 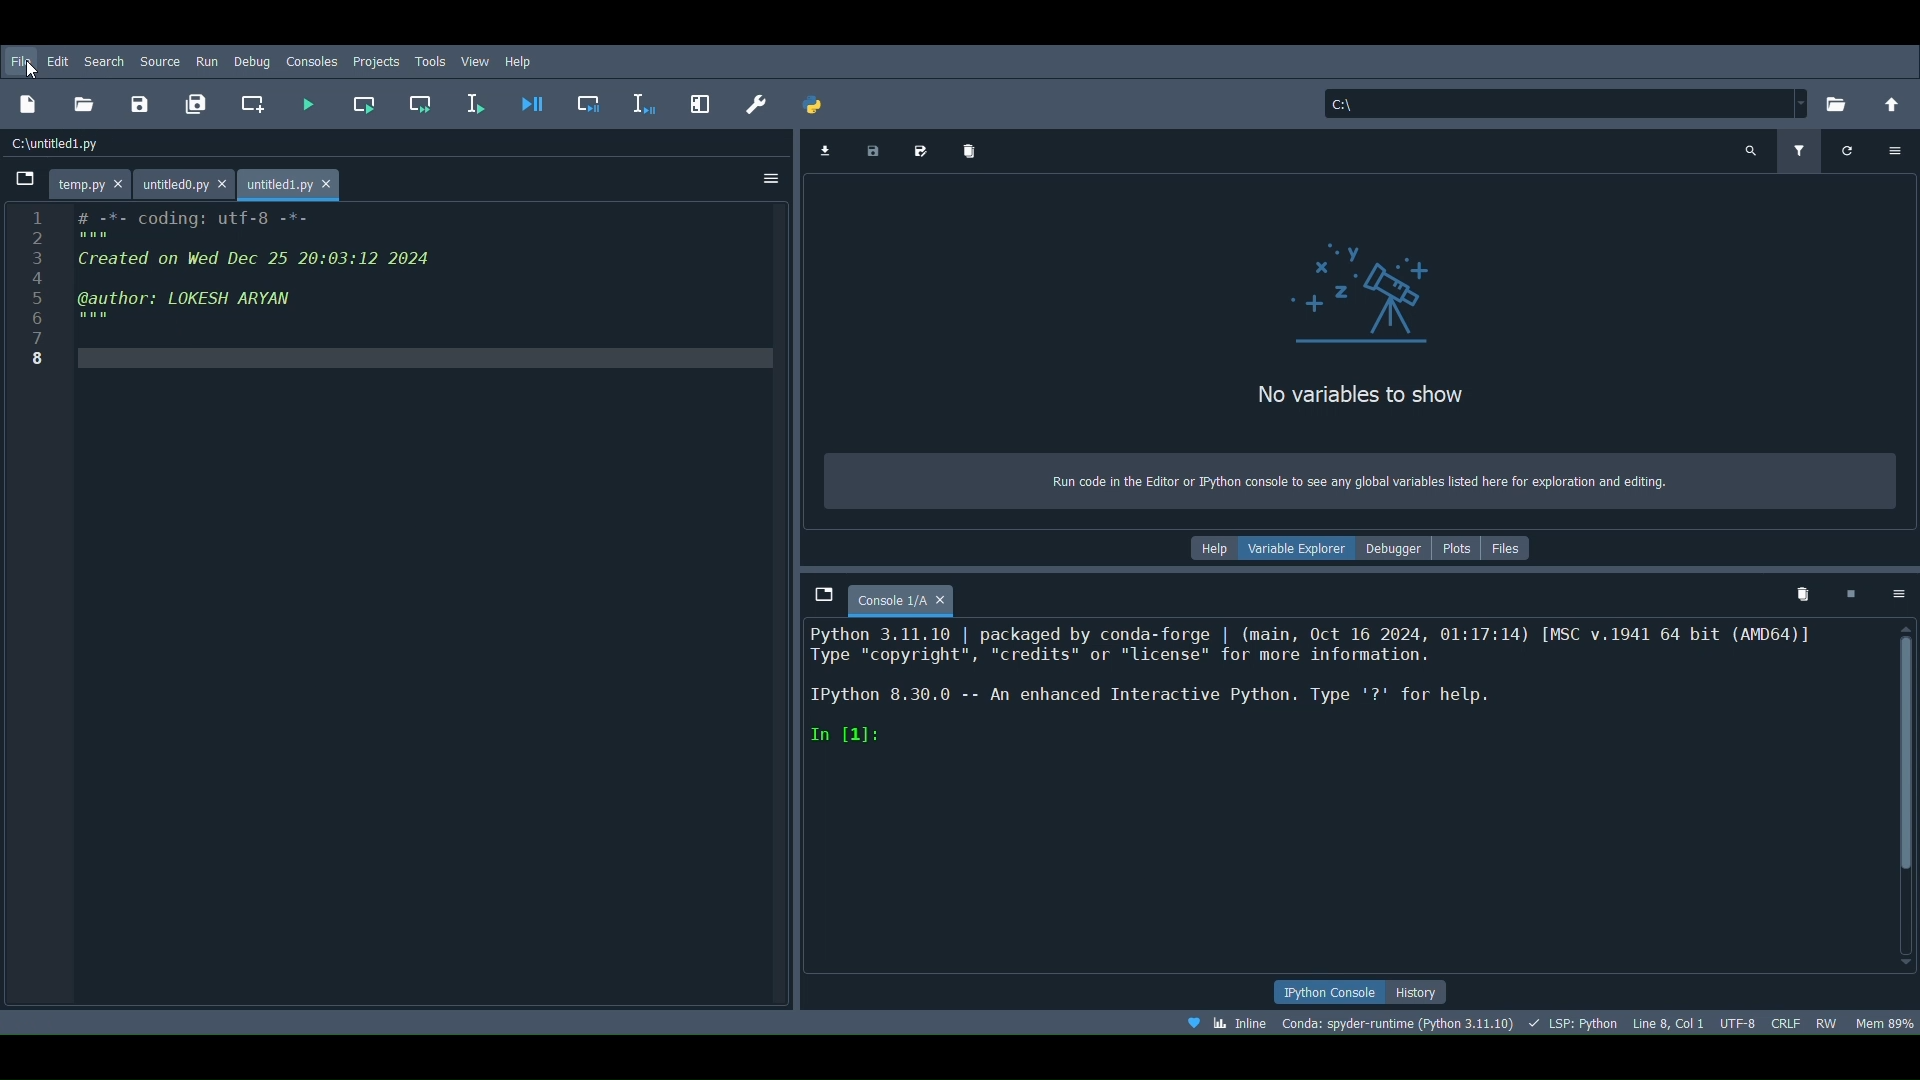 I want to click on Global memory usage, so click(x=1883, y=1019).